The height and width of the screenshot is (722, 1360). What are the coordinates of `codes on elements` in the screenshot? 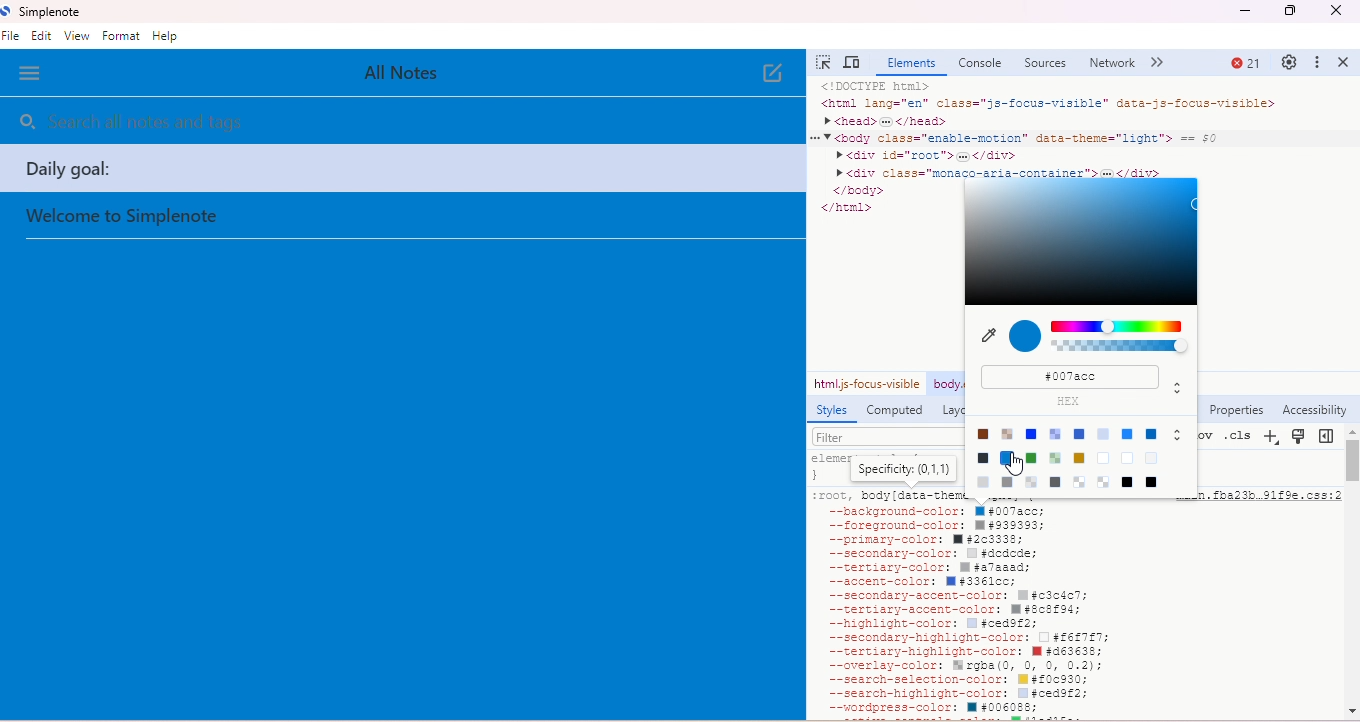 It's located at (1068, 127).